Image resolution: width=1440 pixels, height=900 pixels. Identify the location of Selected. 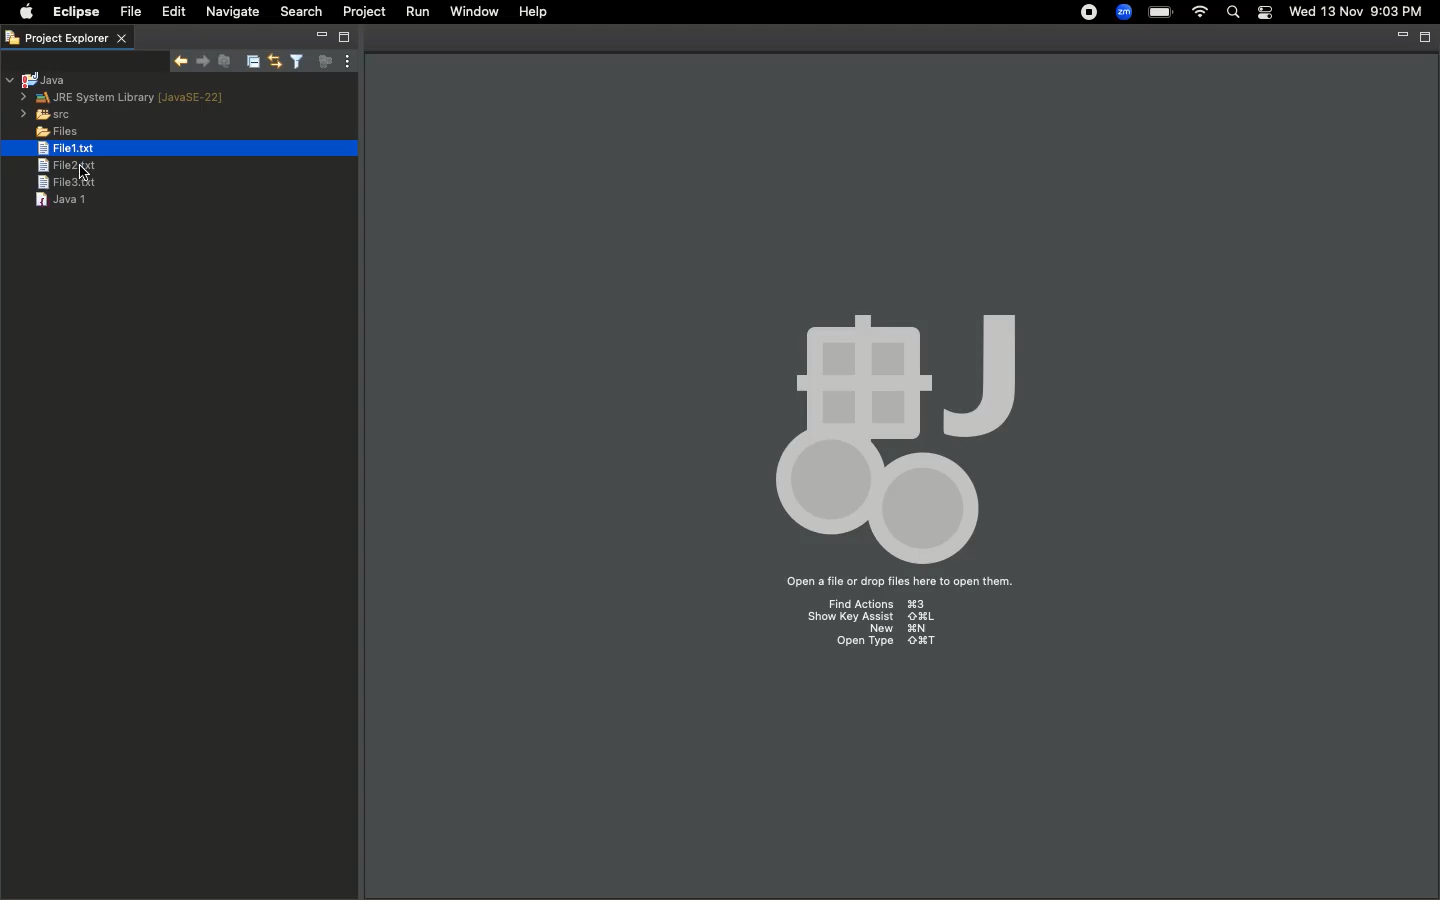
(71, 148).